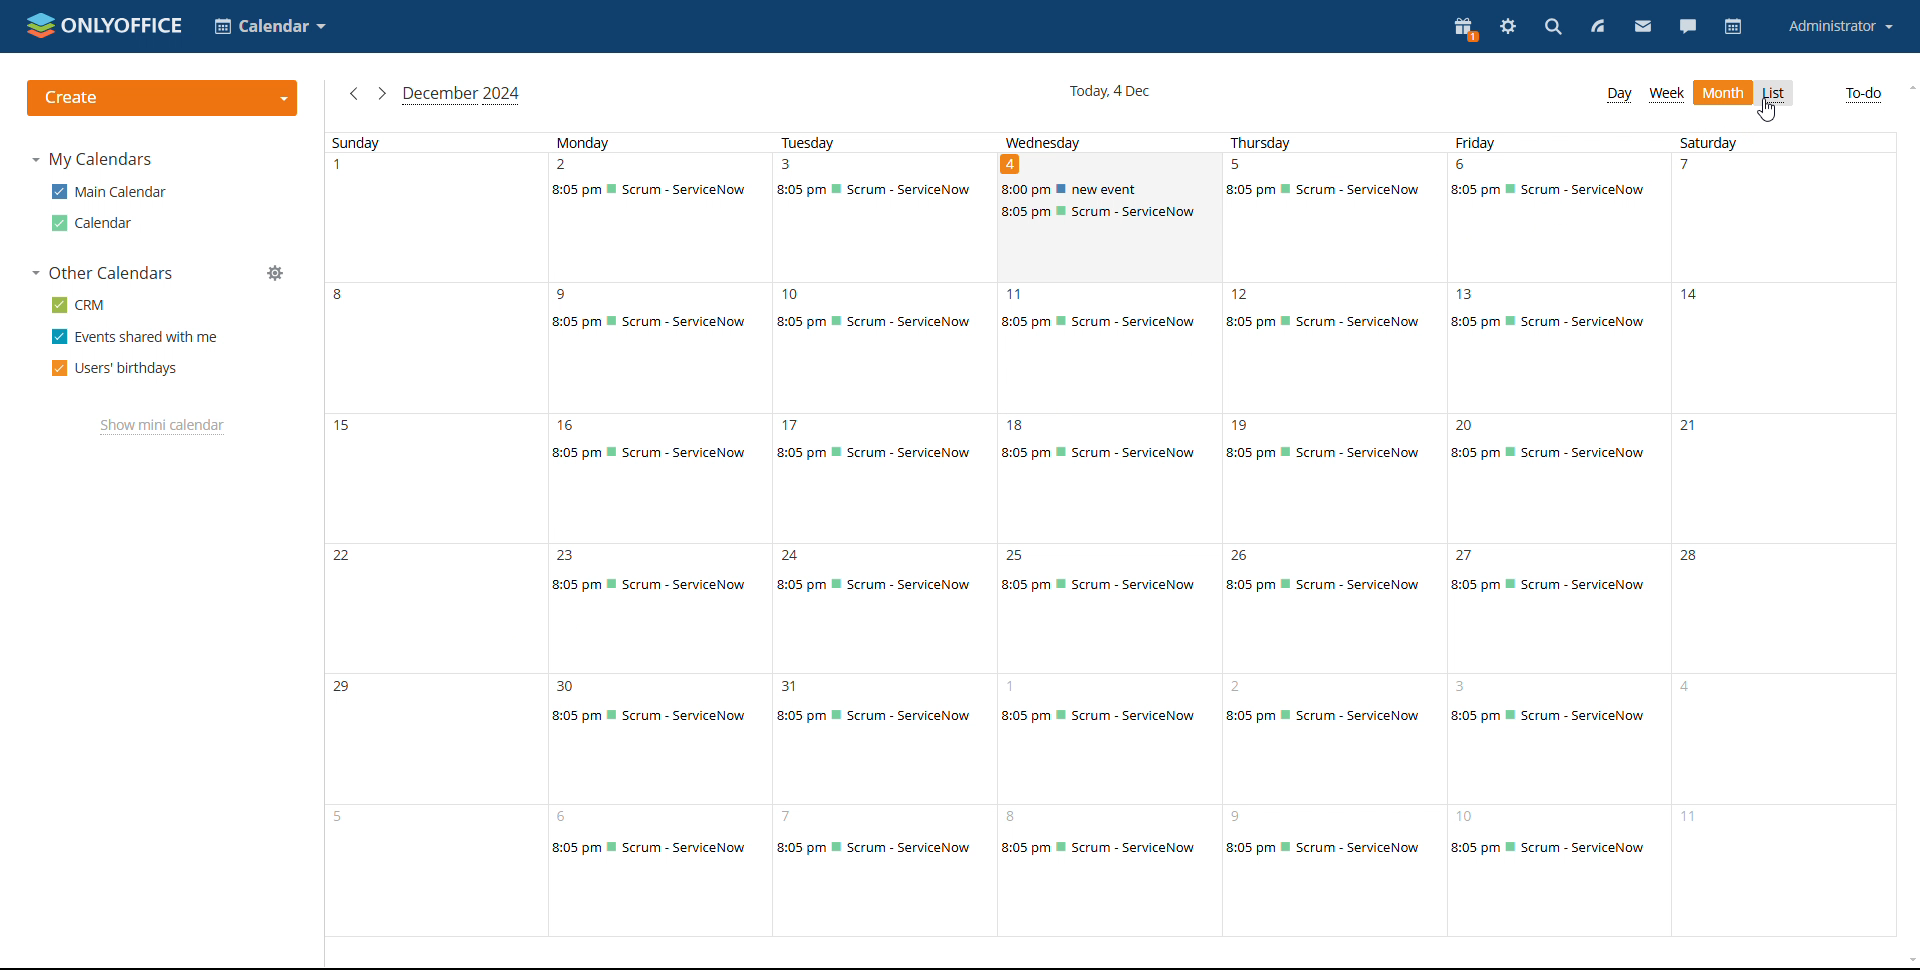 This screenshot has height=970, width=1920. What do you see at coordinates (1774, 141) in the screenshot?
I see `saturday` at bounding box center [1774, 141].